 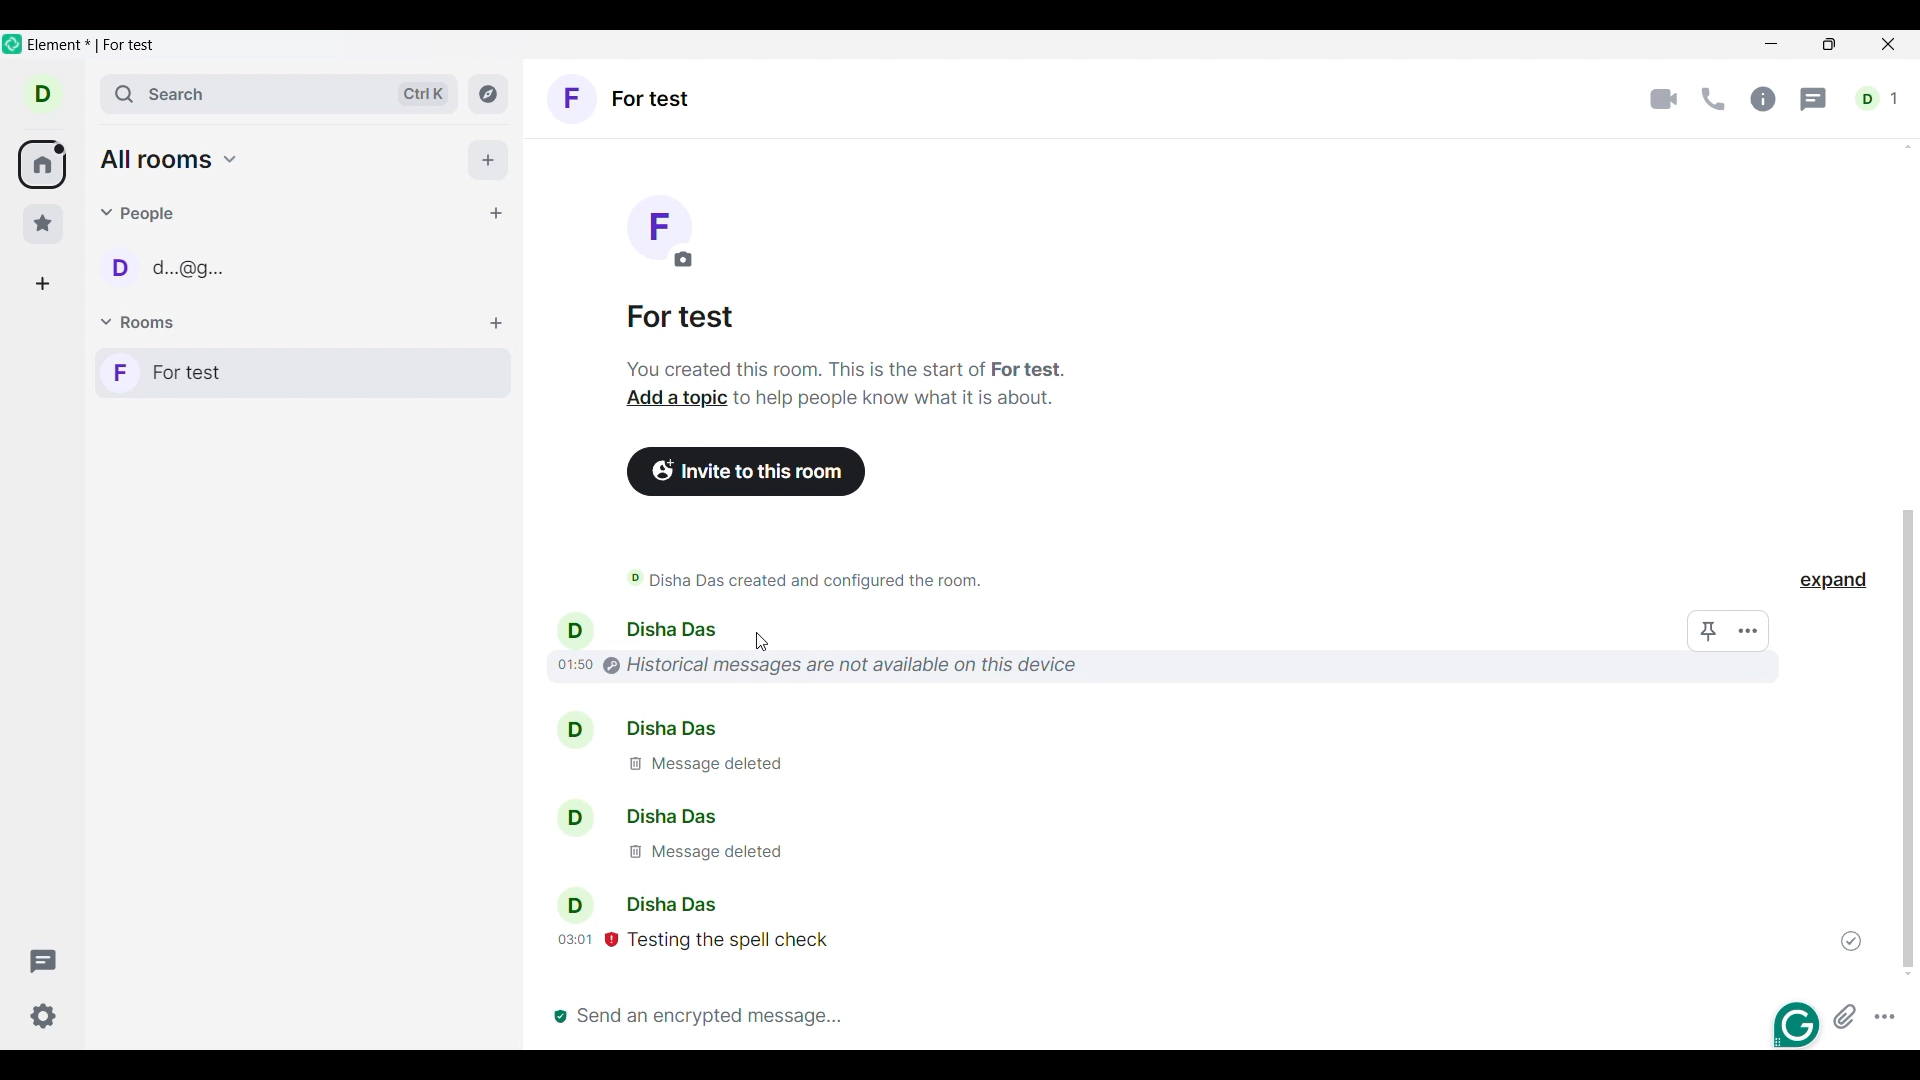 I want to click on More options, so click(x=1749, y=631).